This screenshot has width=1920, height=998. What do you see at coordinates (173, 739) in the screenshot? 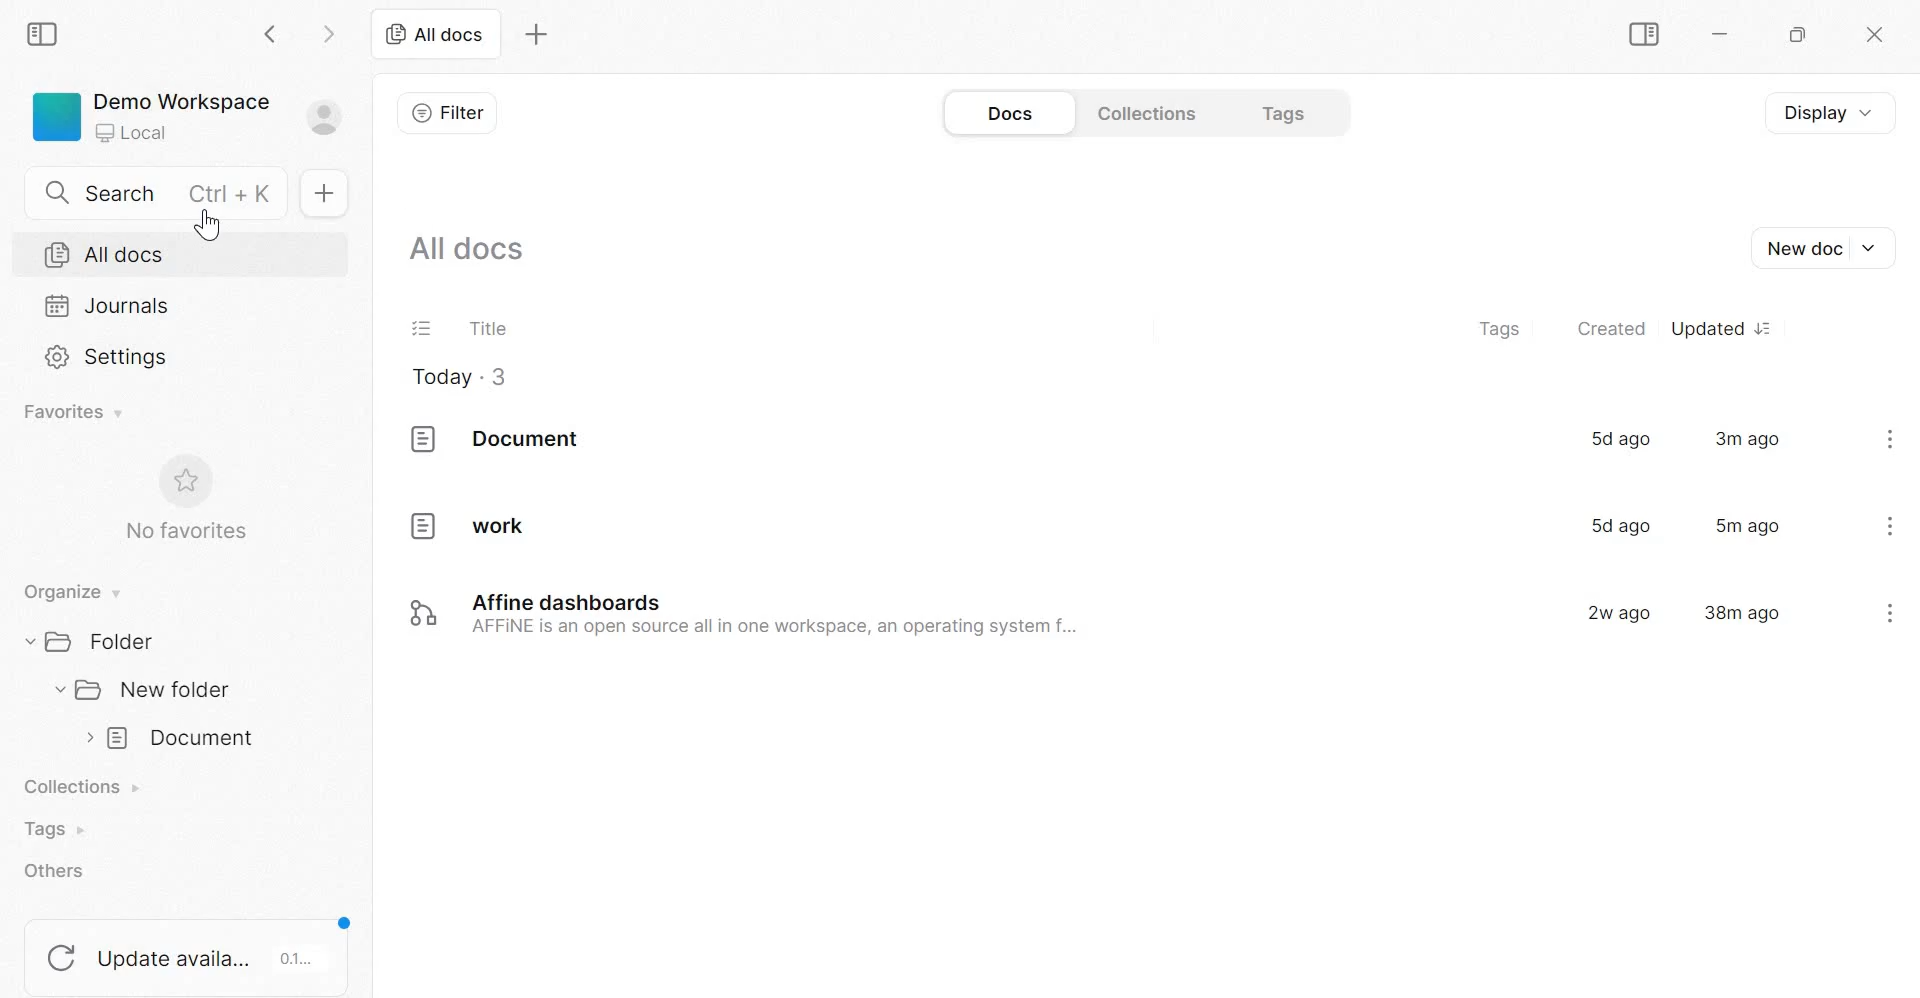
I see `Document` at bounding box center [173, 739].